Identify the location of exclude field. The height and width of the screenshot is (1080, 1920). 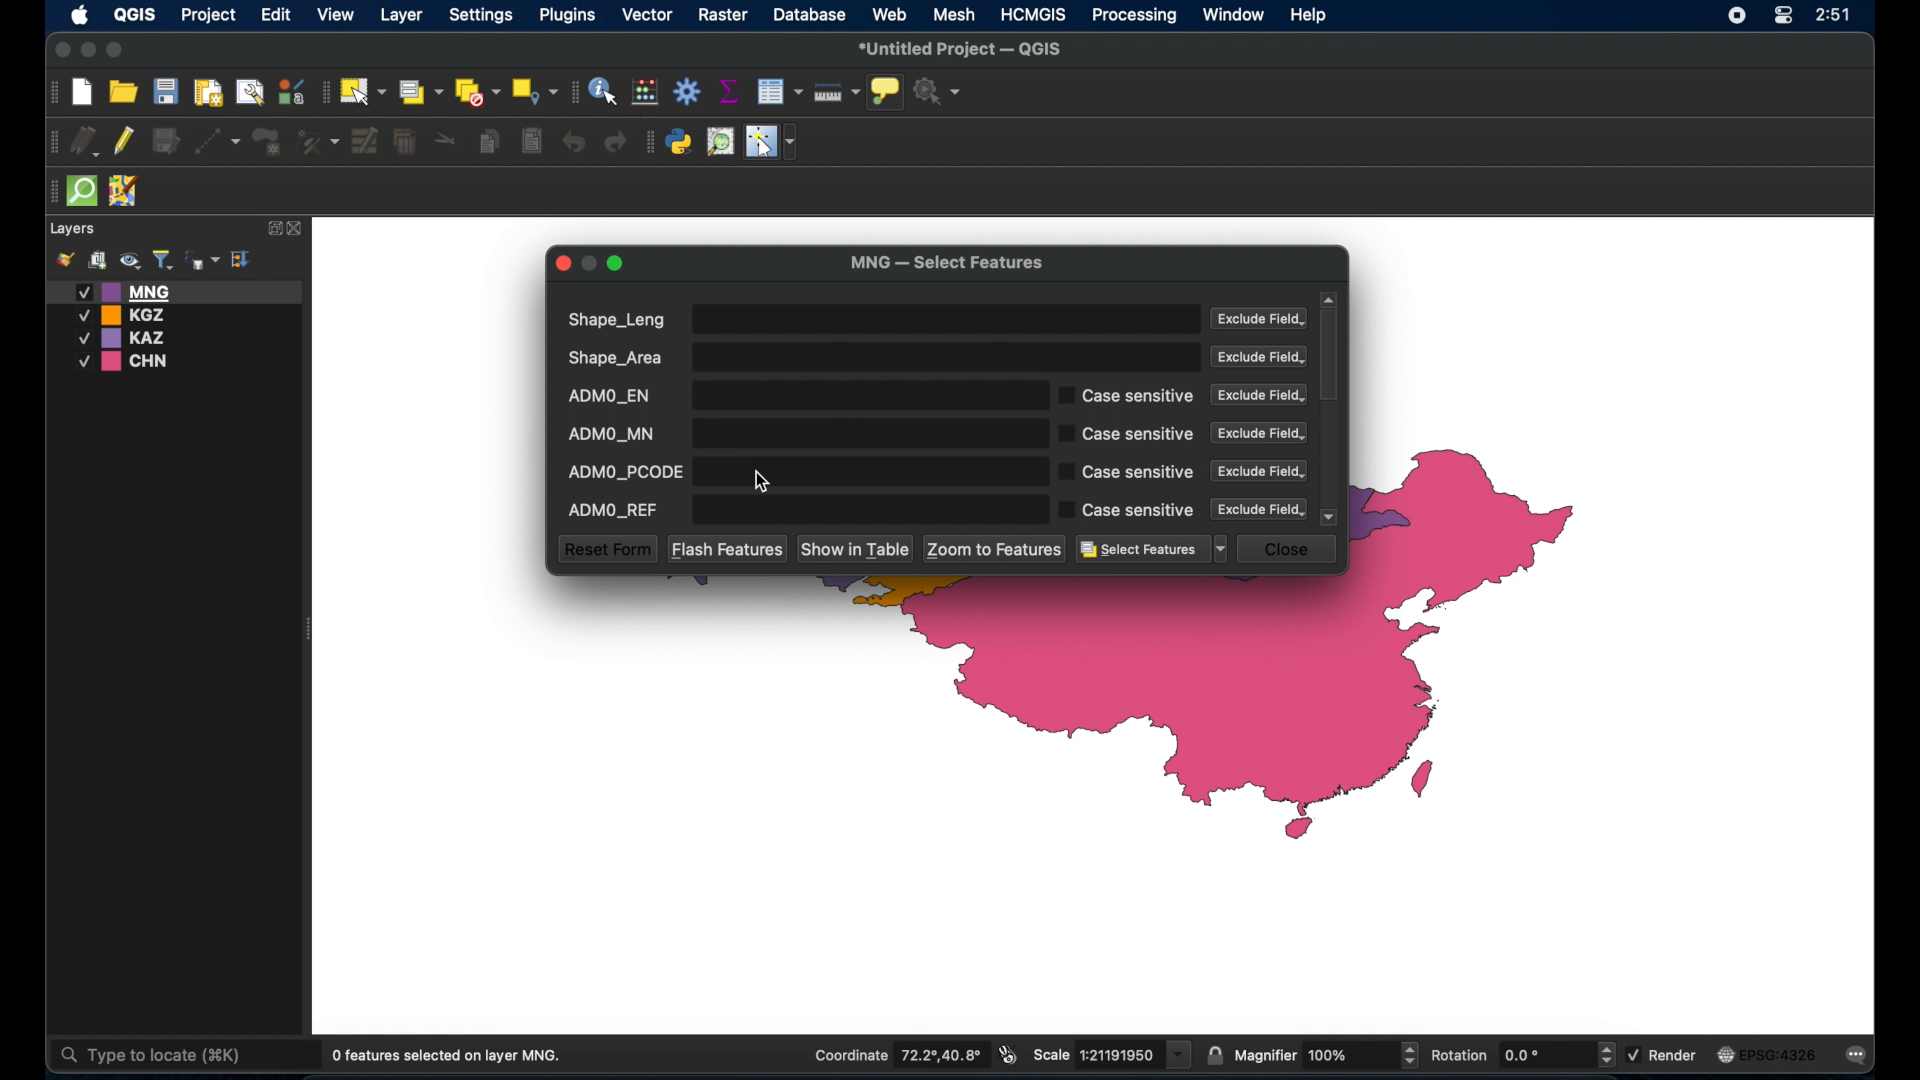
(1259, 471).